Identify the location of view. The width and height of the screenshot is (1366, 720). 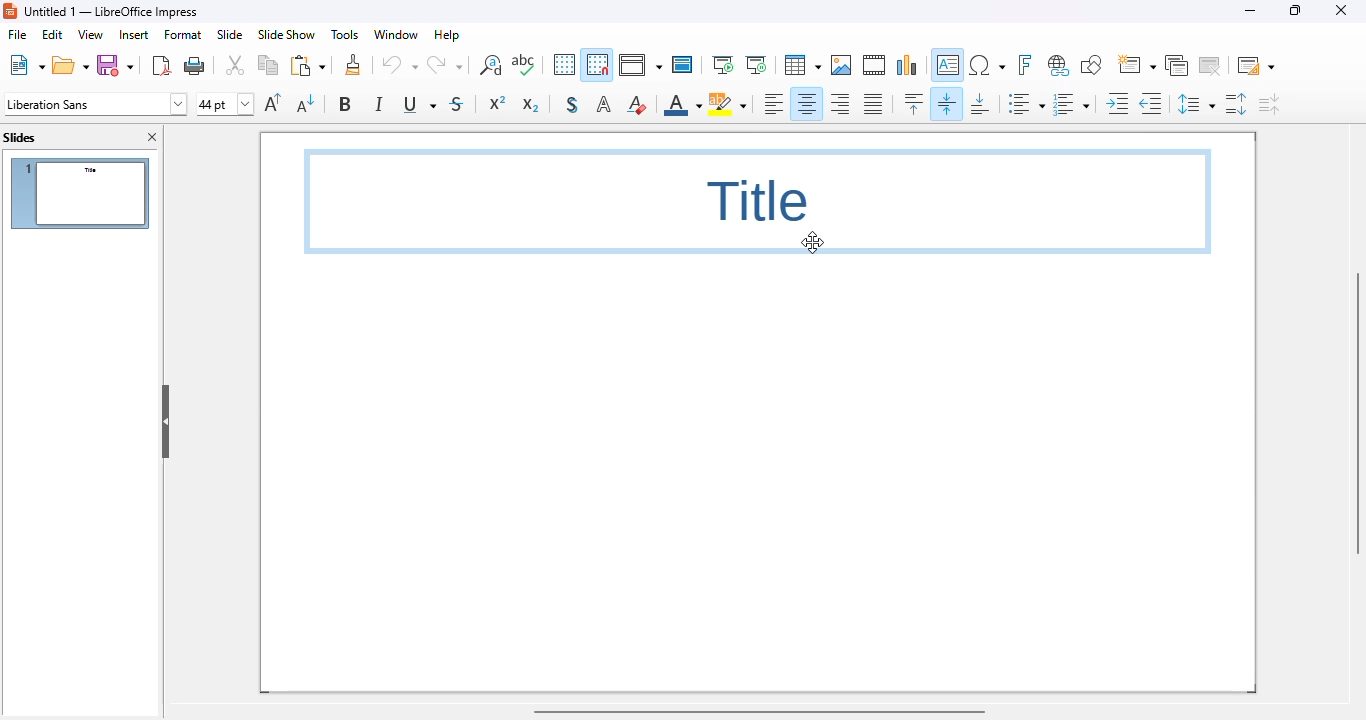
(90, 34).